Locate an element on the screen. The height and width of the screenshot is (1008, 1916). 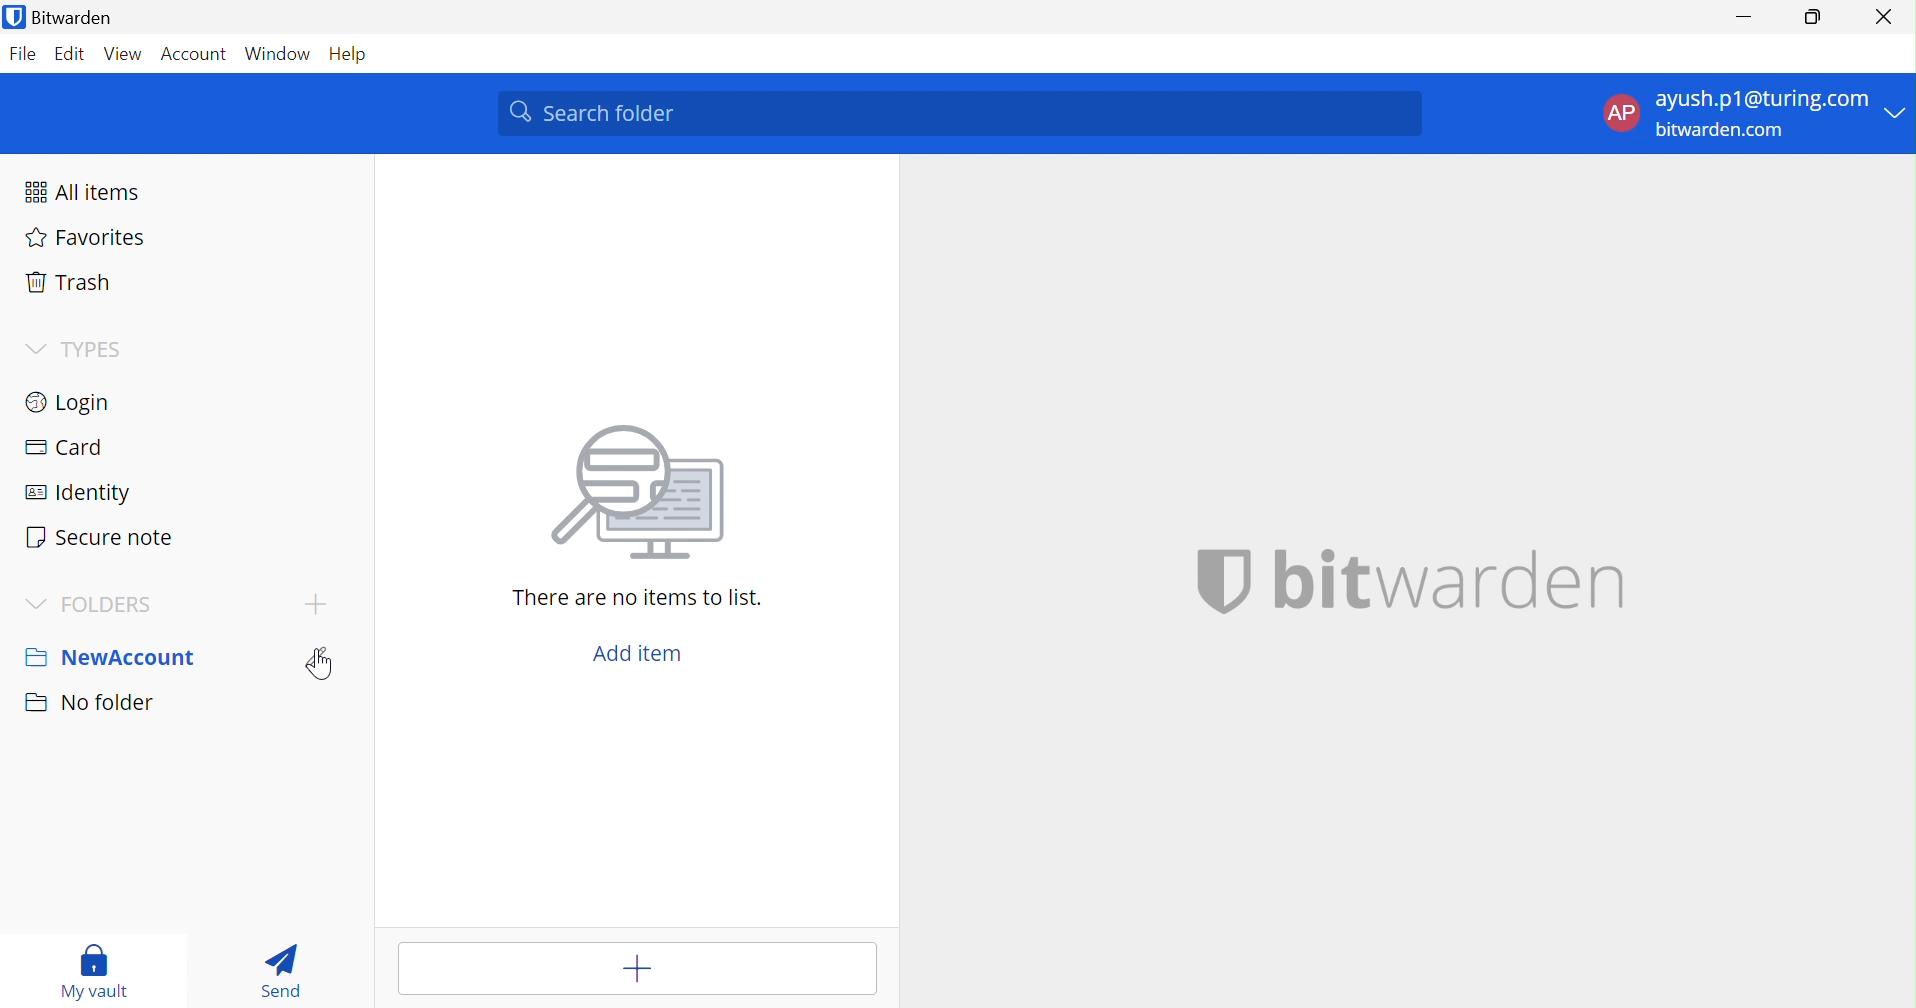
account options Drop Down is located at coordinates (1751, 118).